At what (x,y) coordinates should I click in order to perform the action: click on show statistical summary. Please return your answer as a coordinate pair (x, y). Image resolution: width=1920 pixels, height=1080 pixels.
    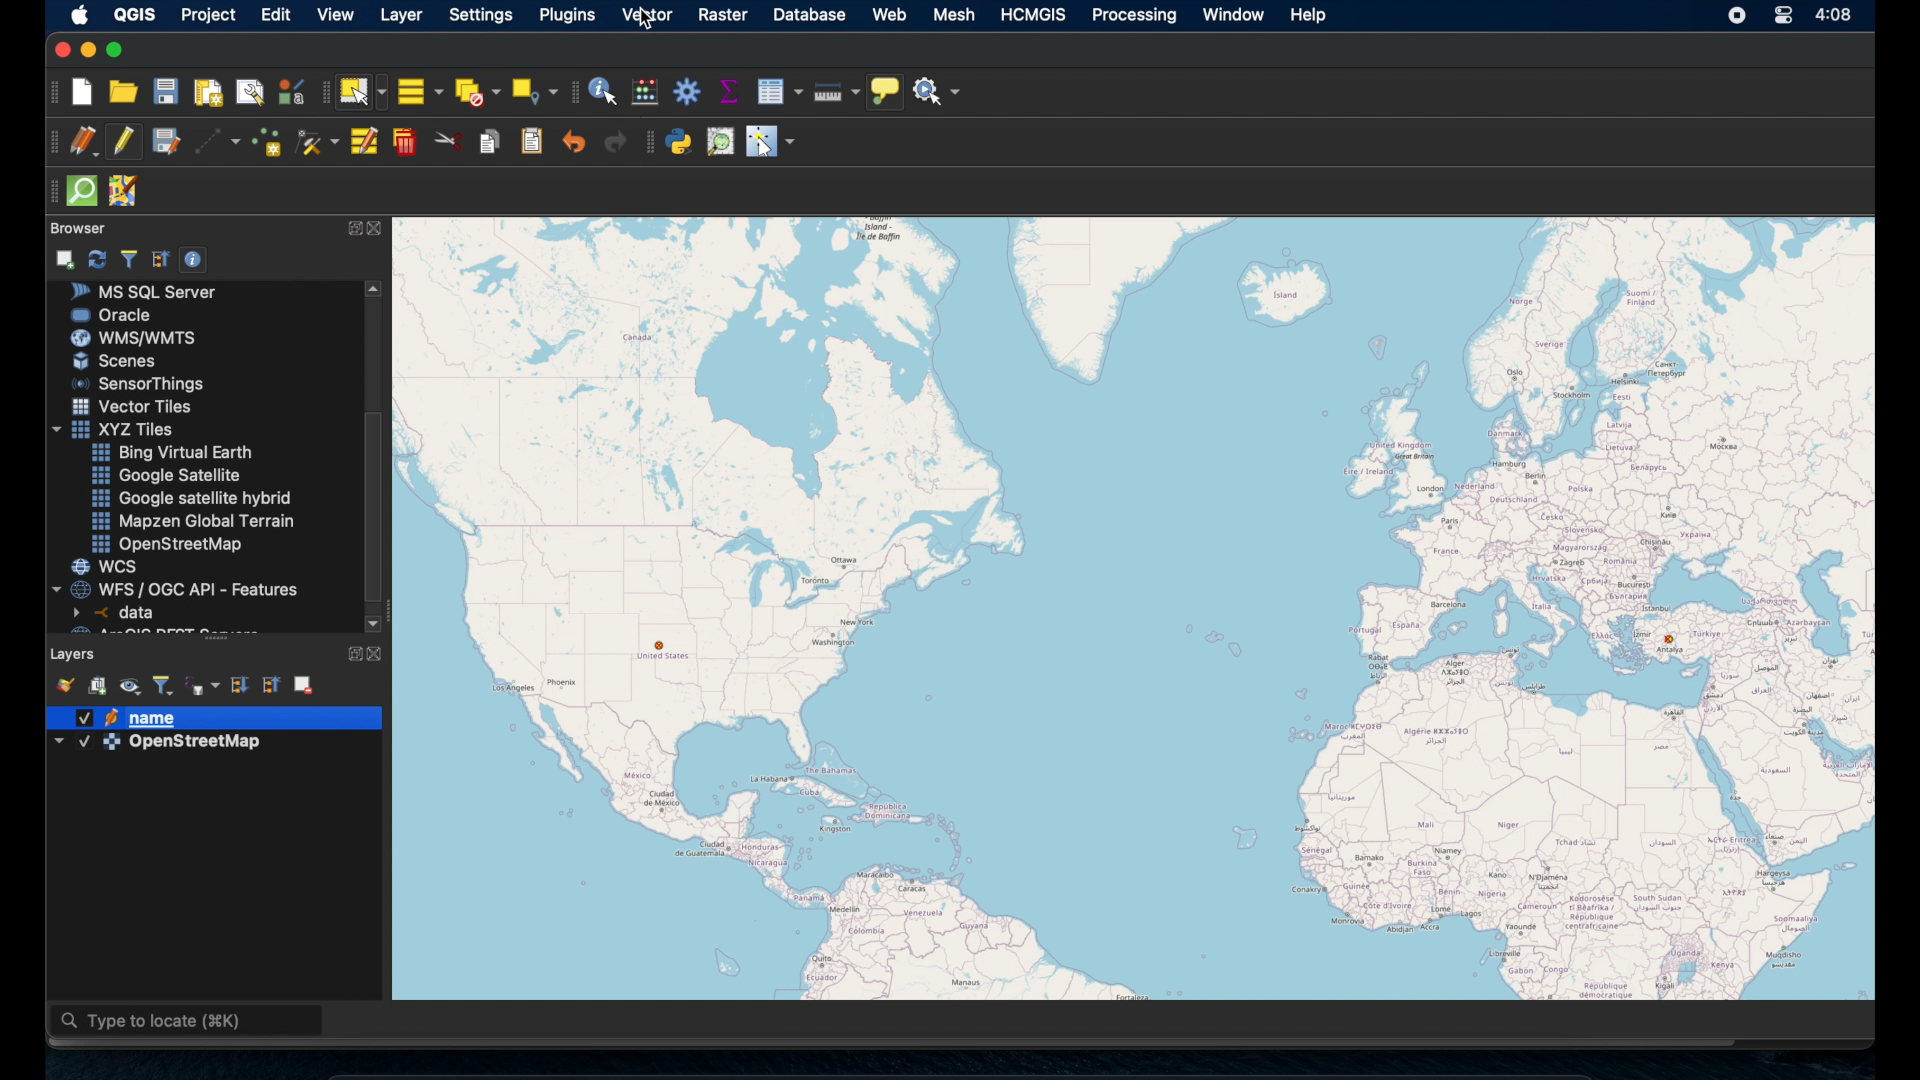
    Looking at the image, I should click on (728, 90).